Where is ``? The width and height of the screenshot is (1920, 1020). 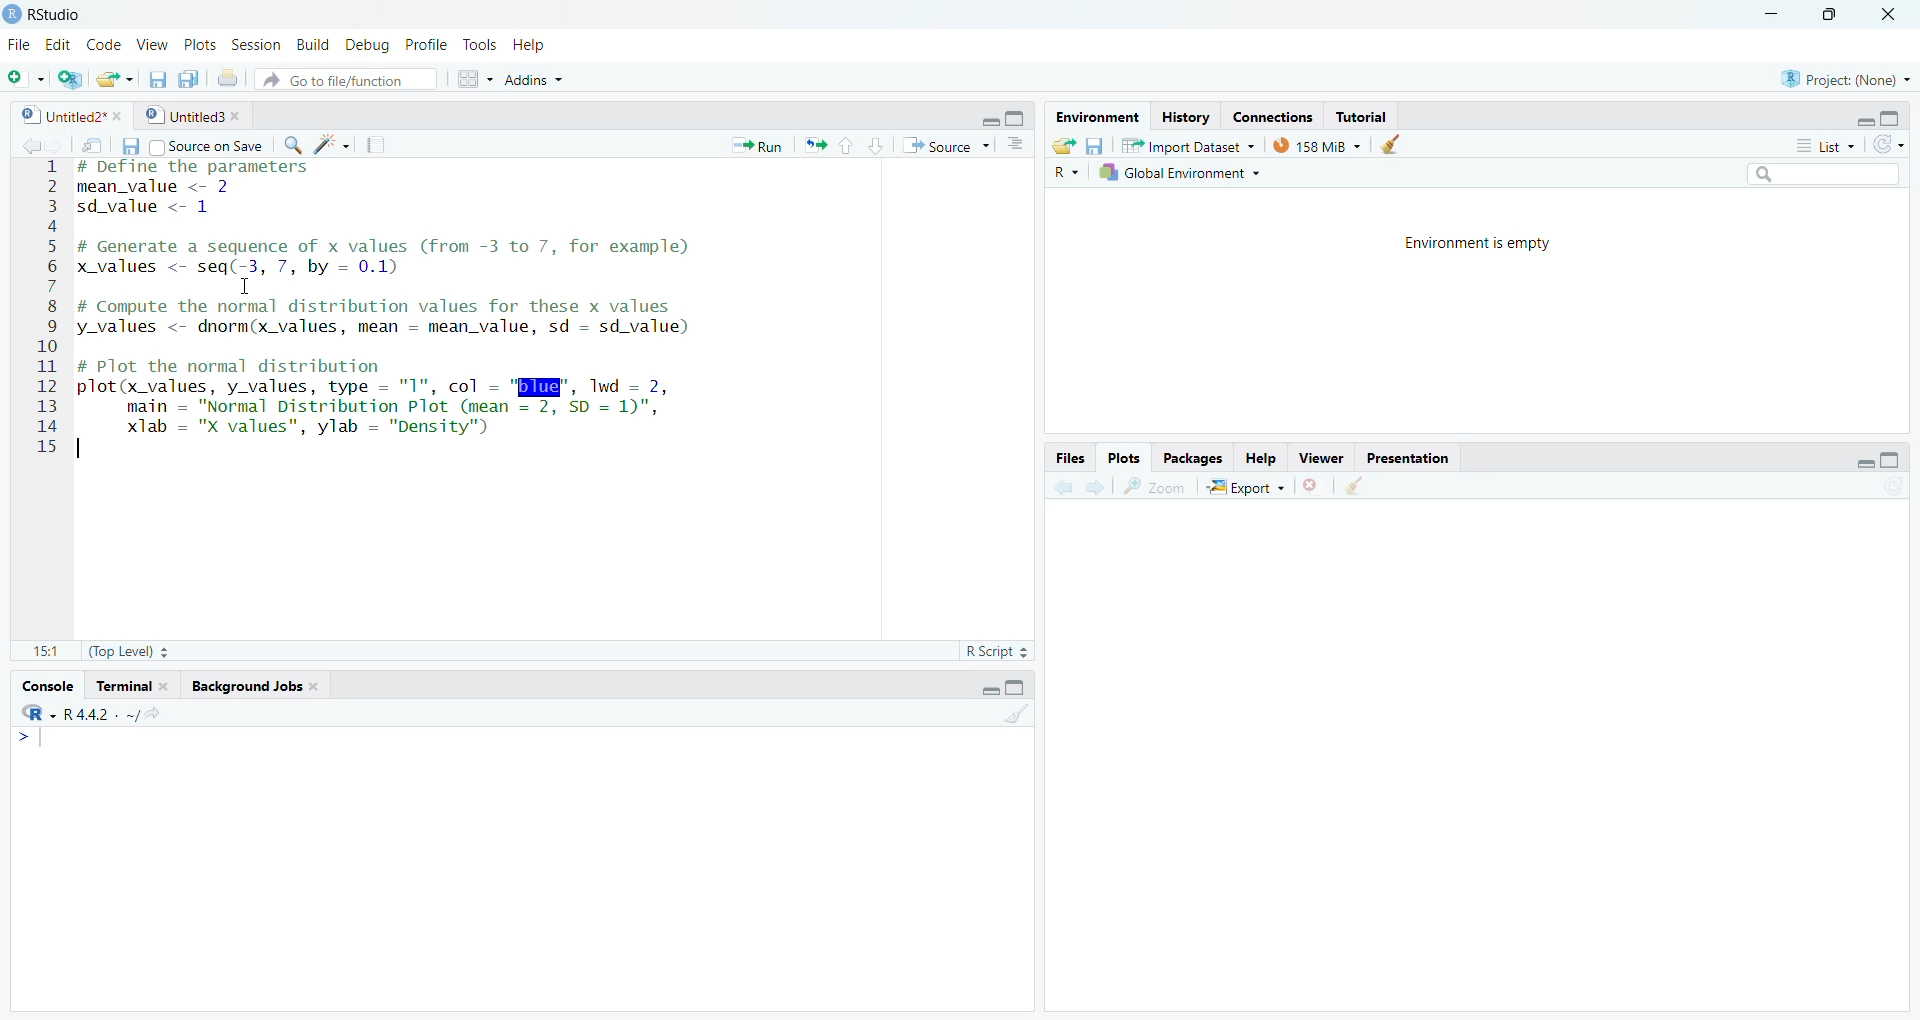  is located at coordinates (1876, 455).